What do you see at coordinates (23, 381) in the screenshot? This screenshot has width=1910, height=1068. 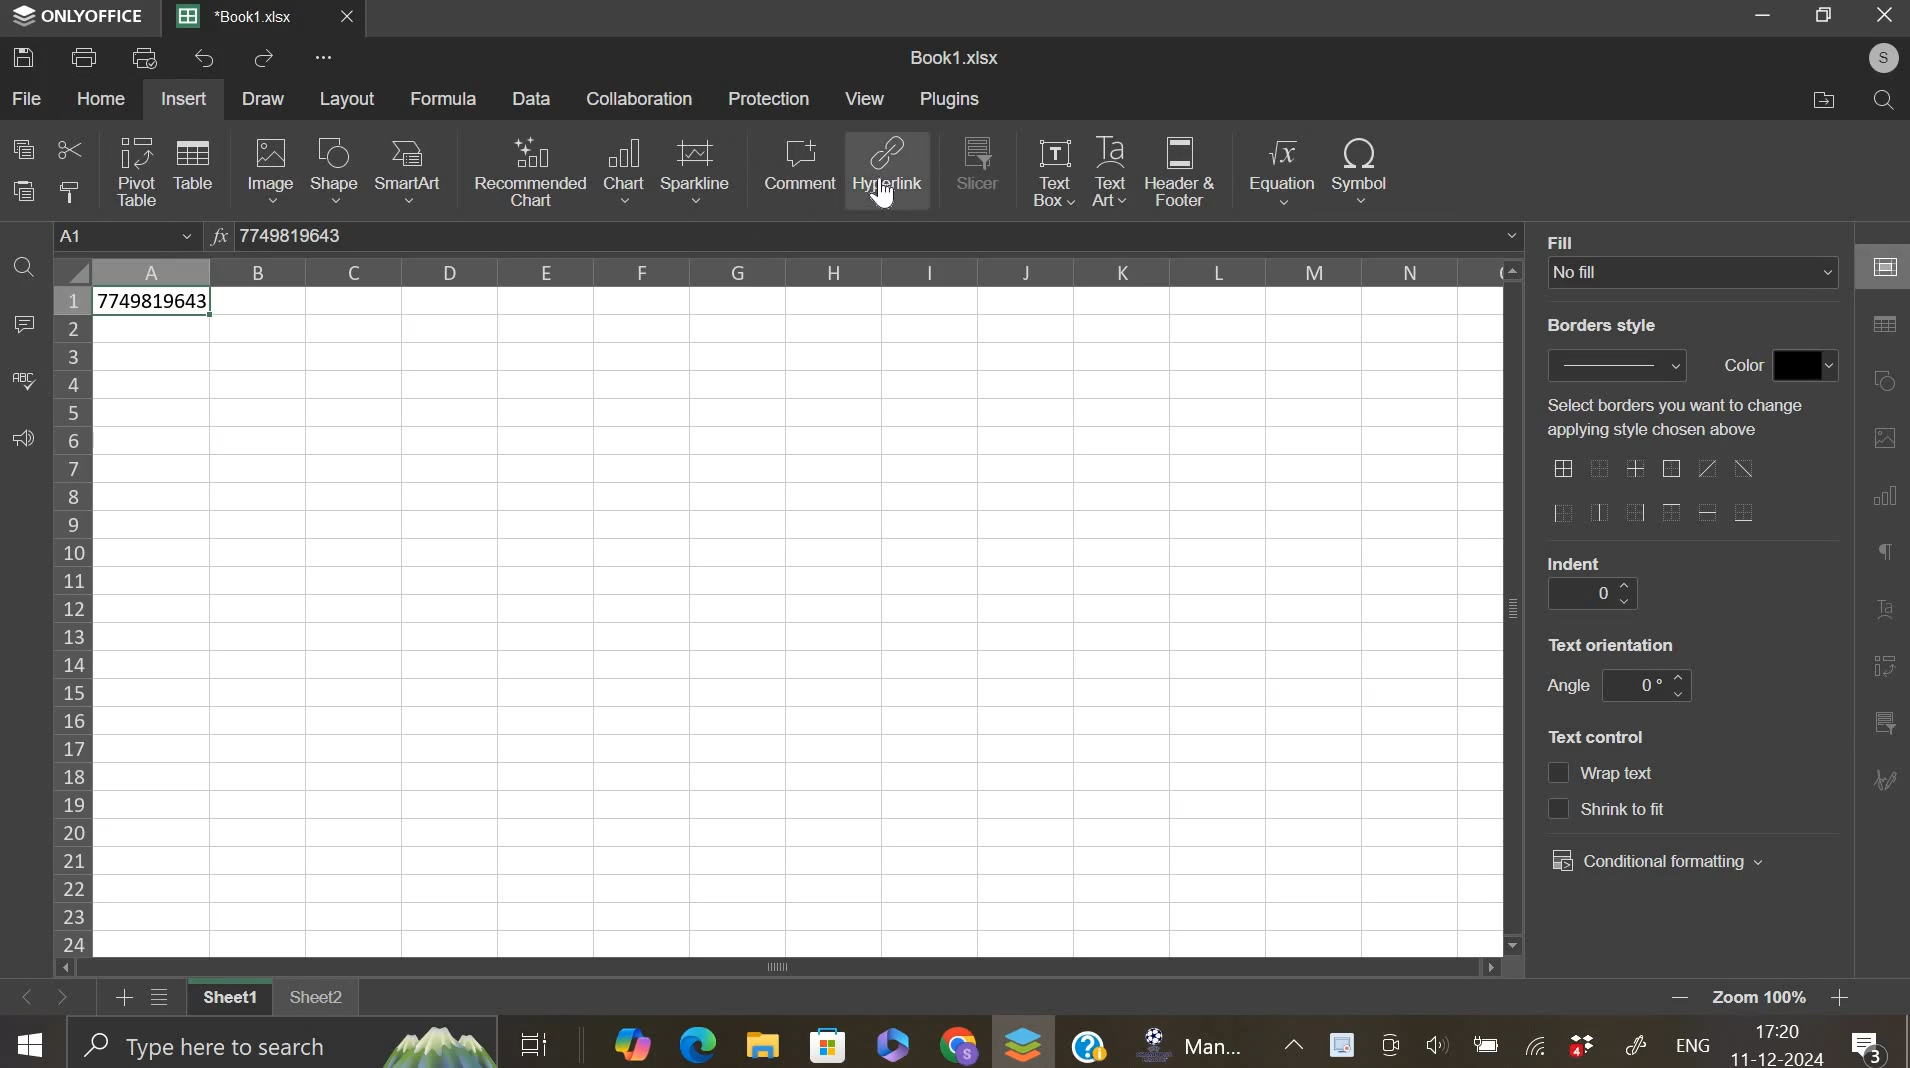 I see `spelling` at bounding box center [23, 381].